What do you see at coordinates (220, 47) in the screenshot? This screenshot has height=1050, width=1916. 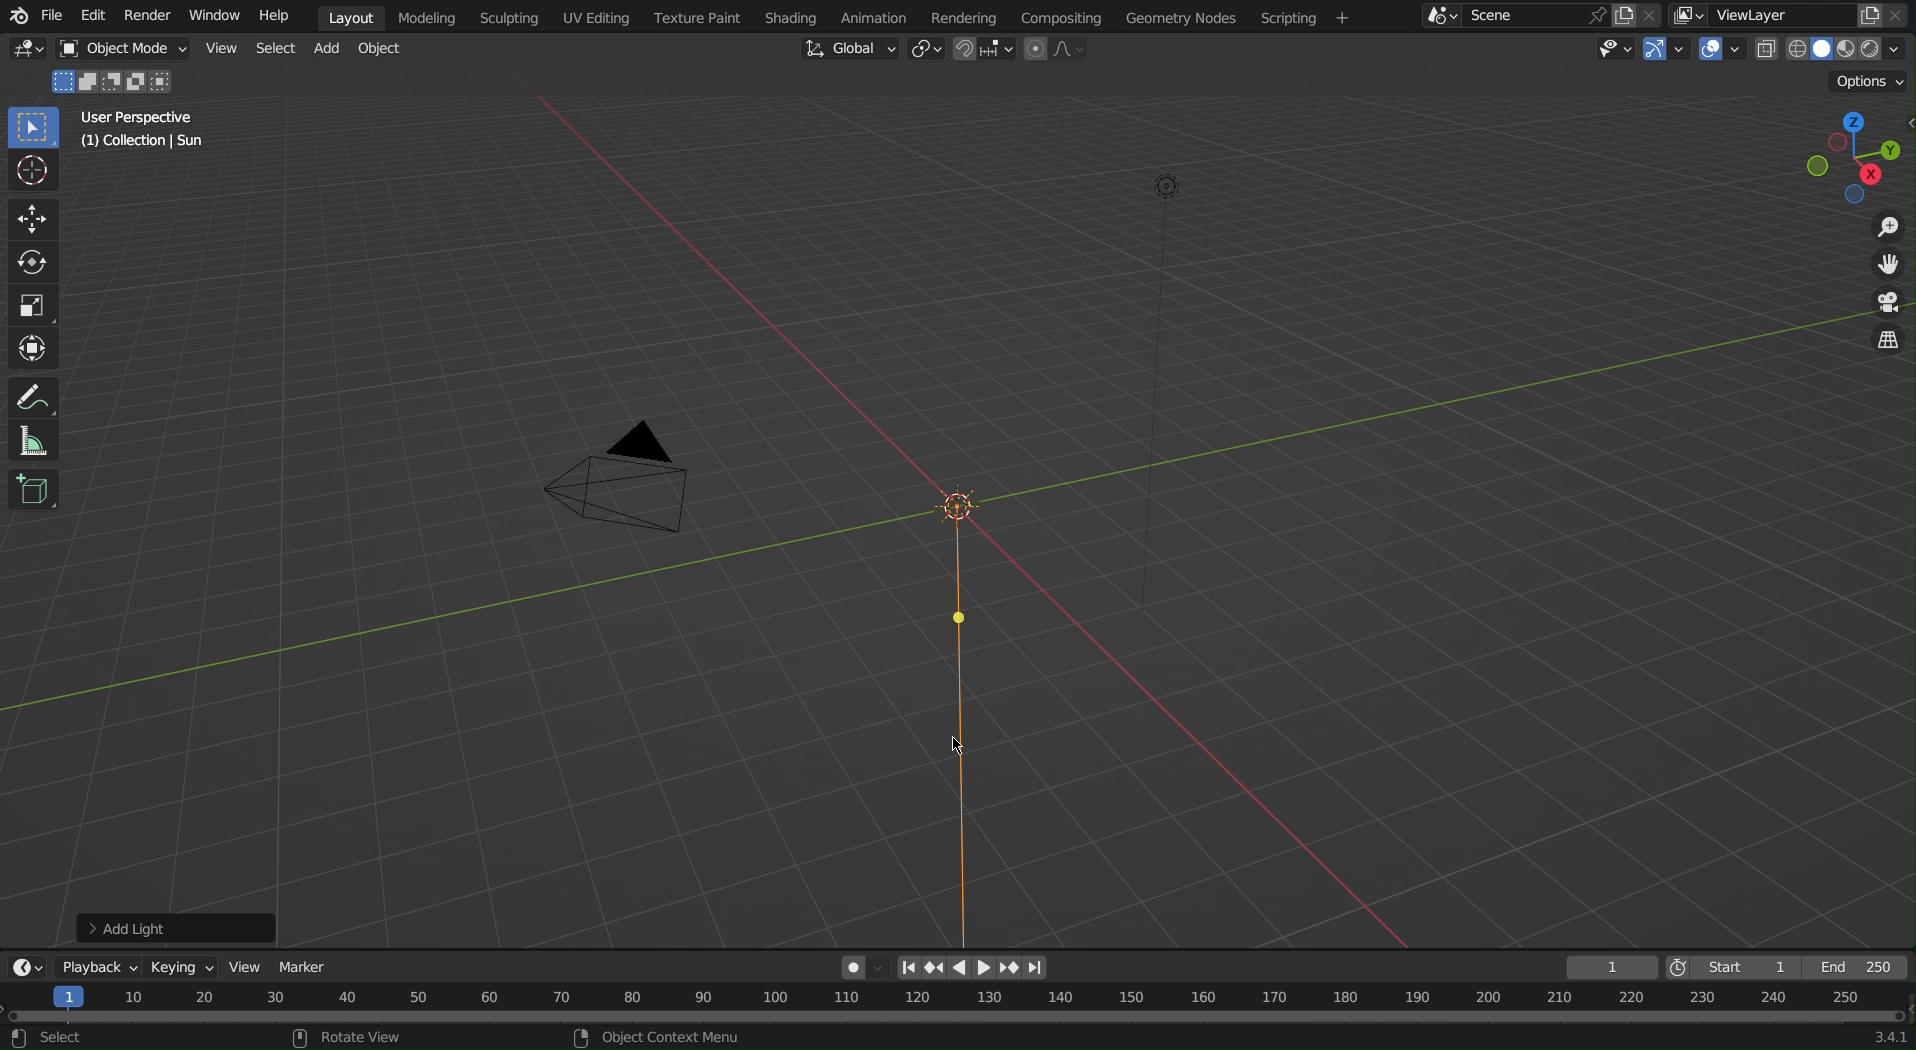 I see `View` at bounding box center [220, 47].